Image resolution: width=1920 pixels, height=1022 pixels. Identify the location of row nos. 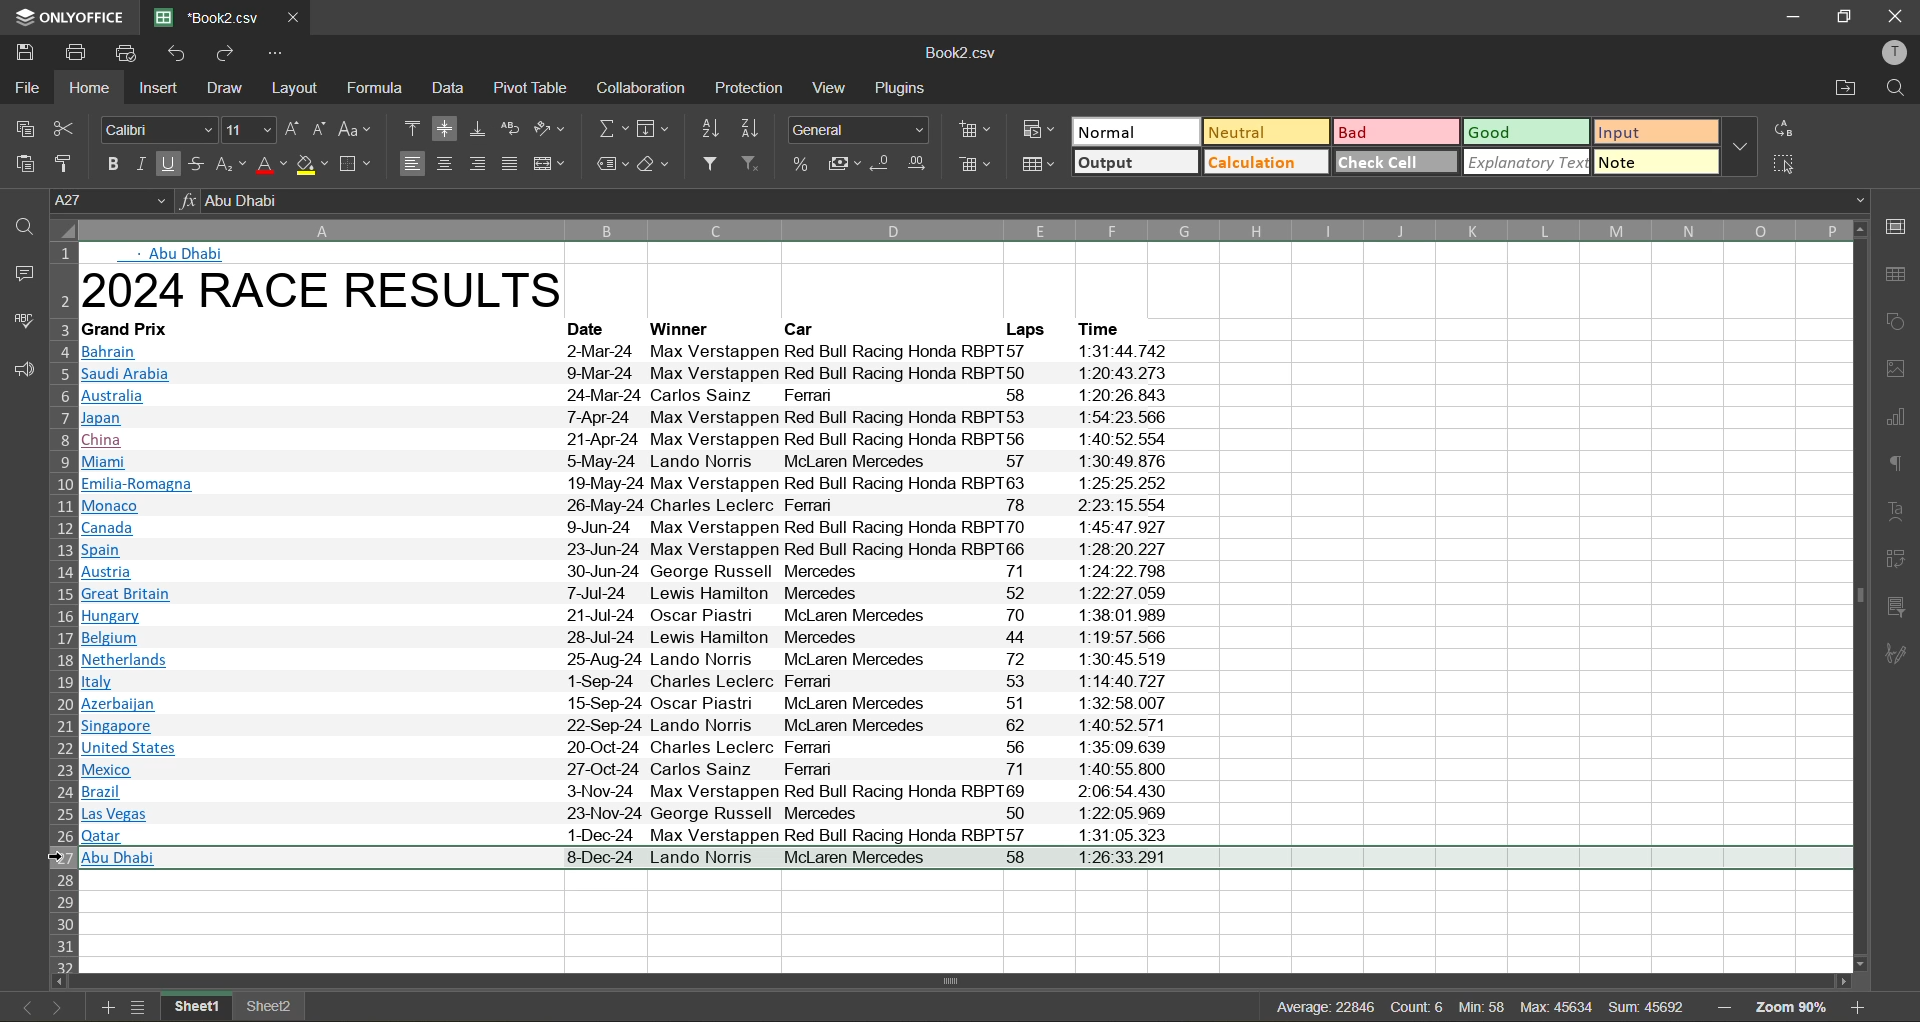
(61, 606).